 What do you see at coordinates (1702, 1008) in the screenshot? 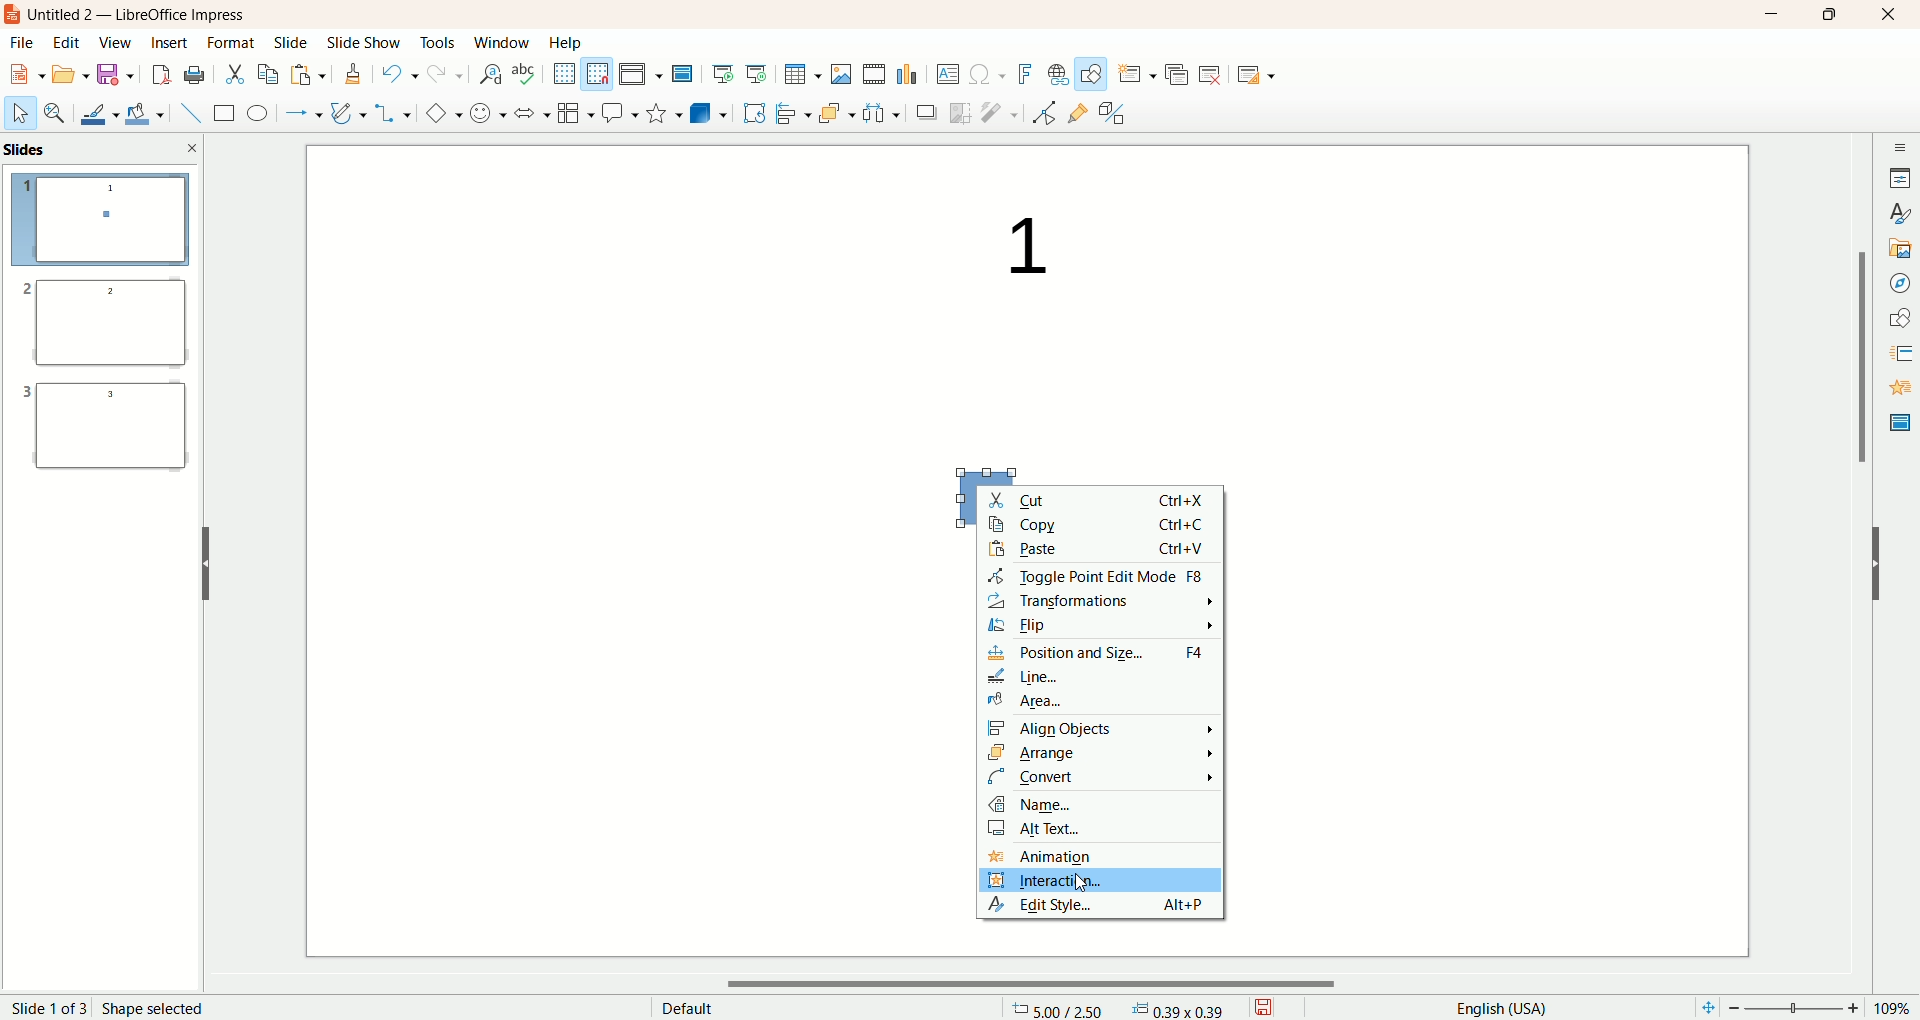
I see `fit page to current window` at bounding box center [1702, 1008].